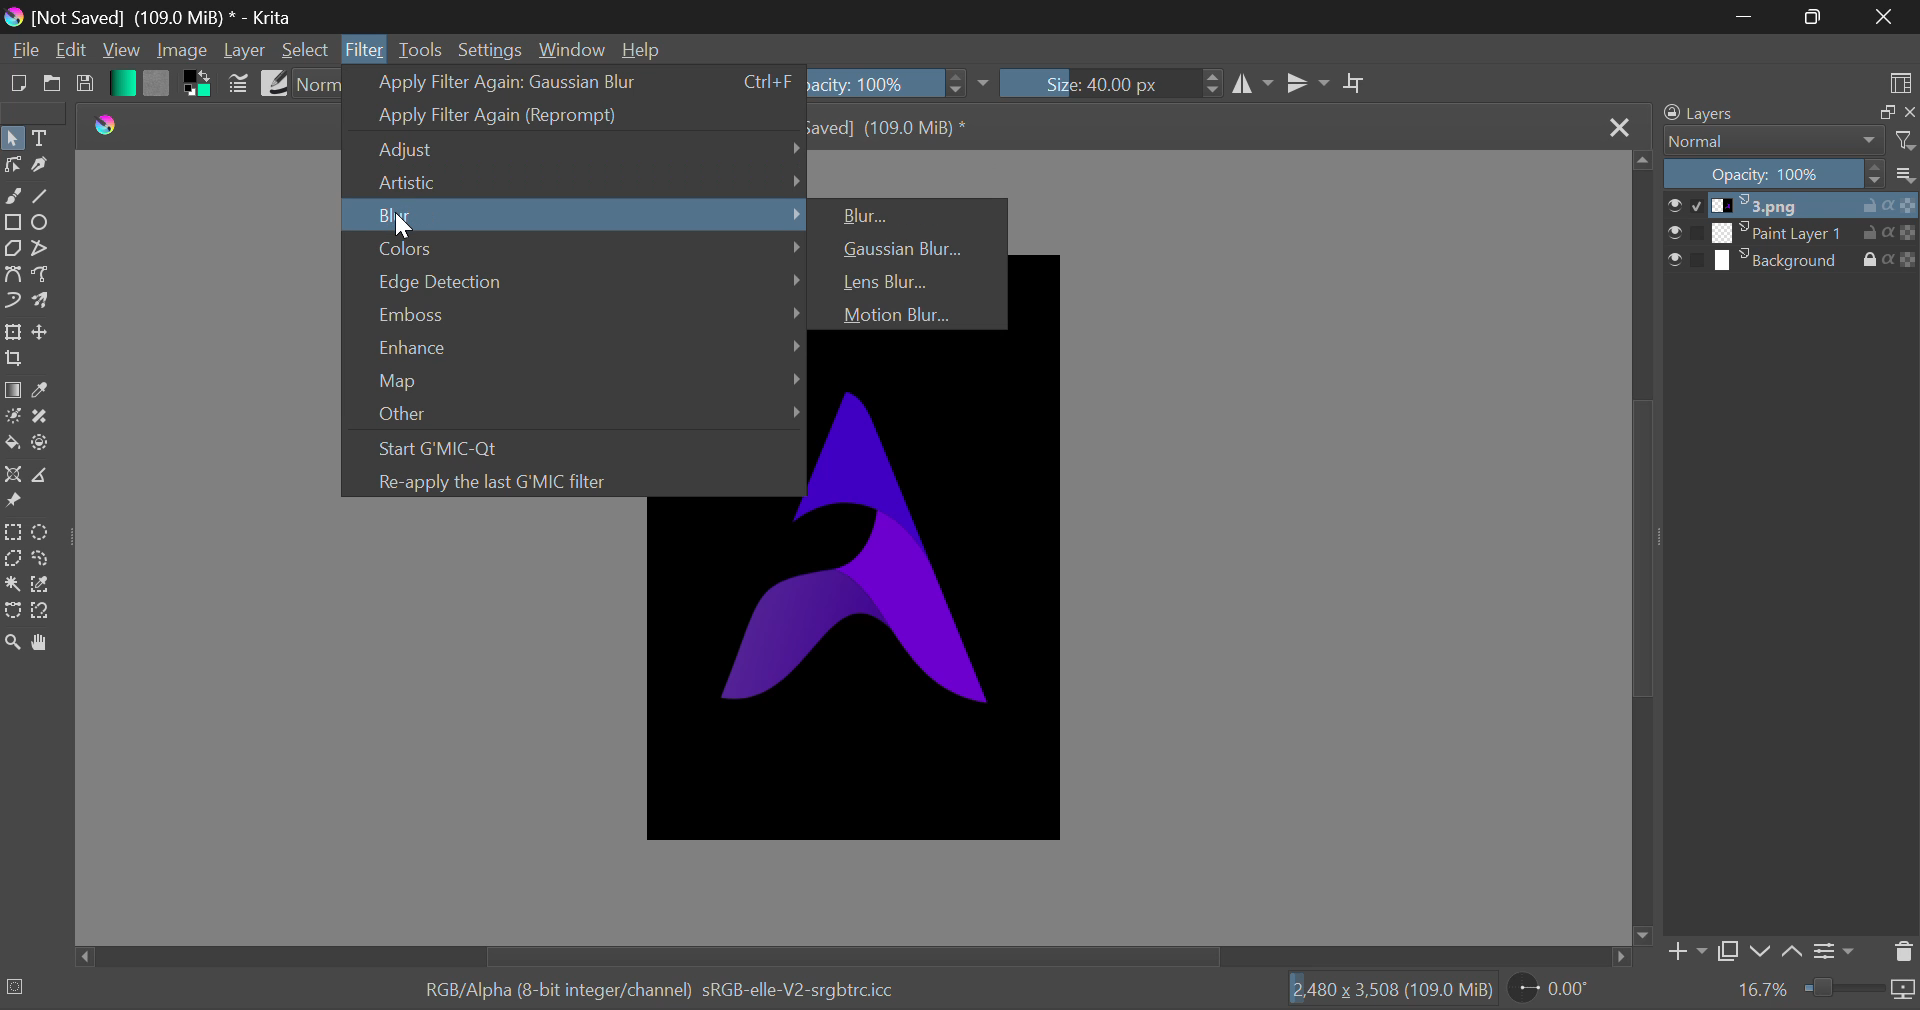 The image size is (1920, 1010). I want to click on Layer, so click(245, 50).